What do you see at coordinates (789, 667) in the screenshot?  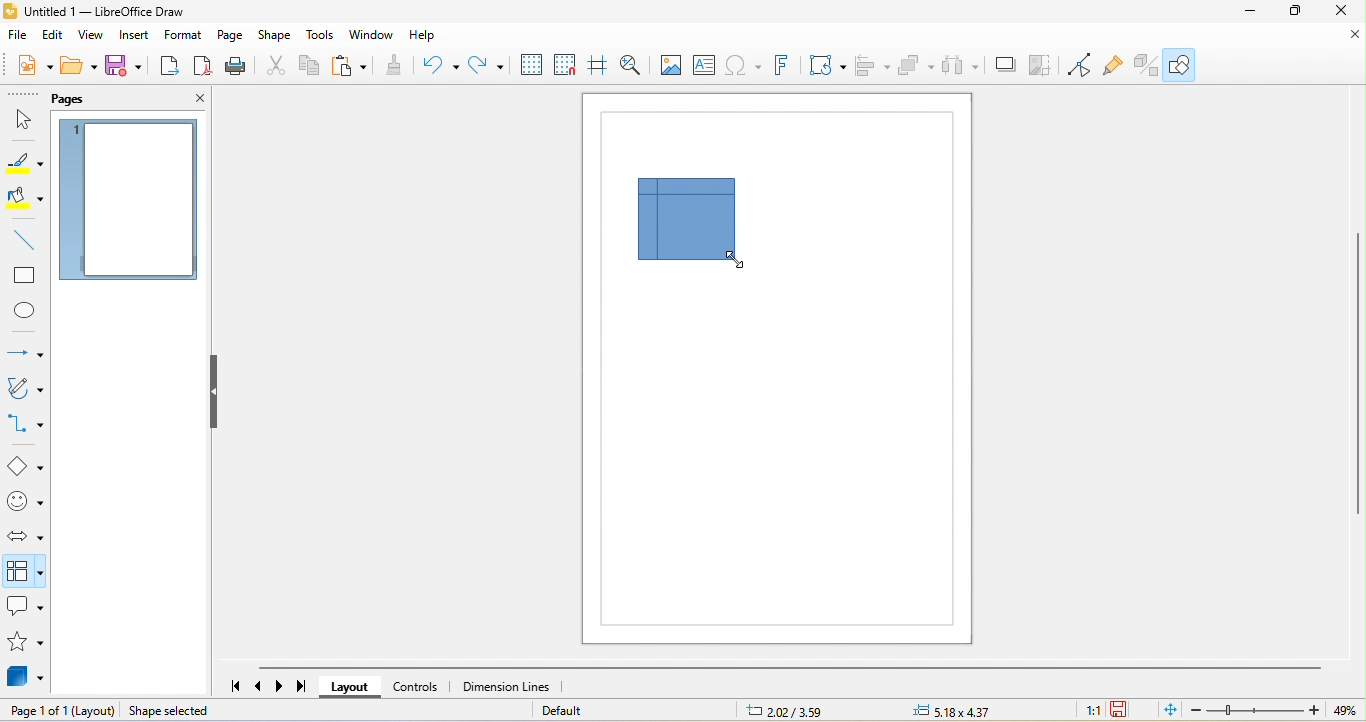 I see `horizontal scroll bar` at bounding box center [789, 667].